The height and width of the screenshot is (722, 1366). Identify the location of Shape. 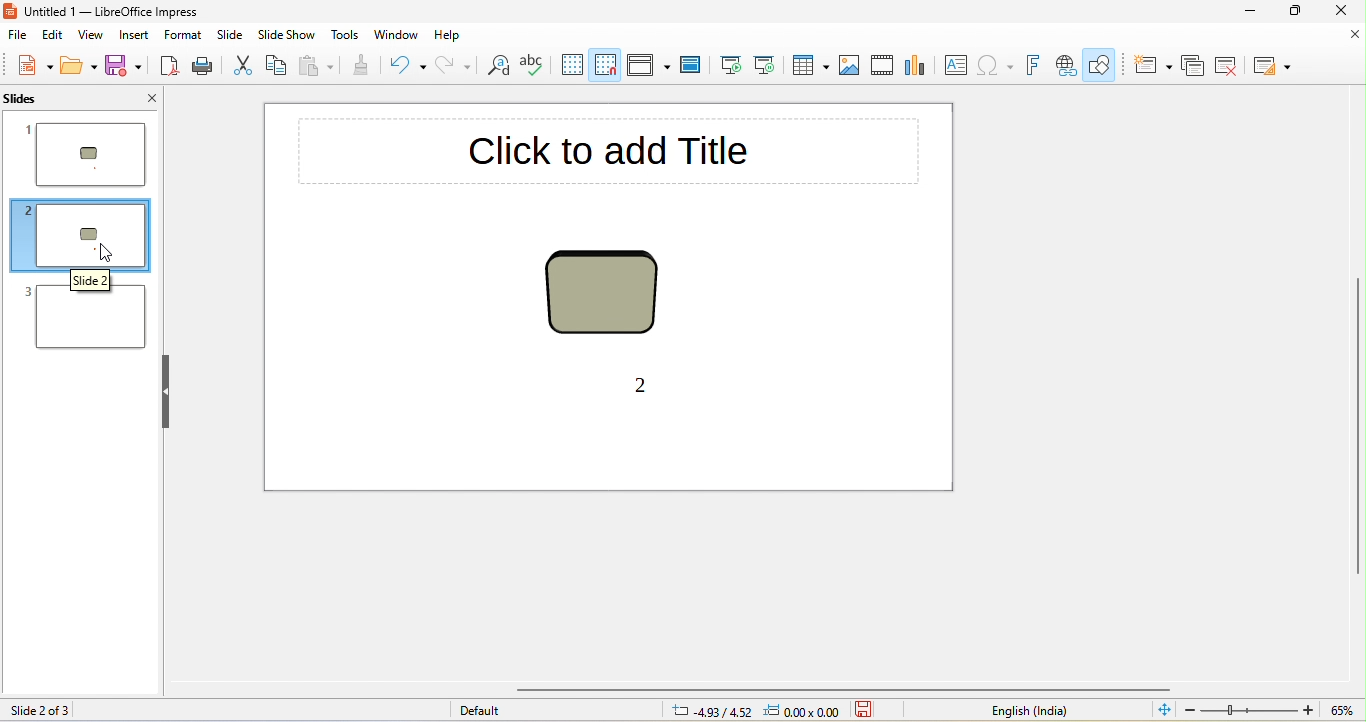
(601, 293).